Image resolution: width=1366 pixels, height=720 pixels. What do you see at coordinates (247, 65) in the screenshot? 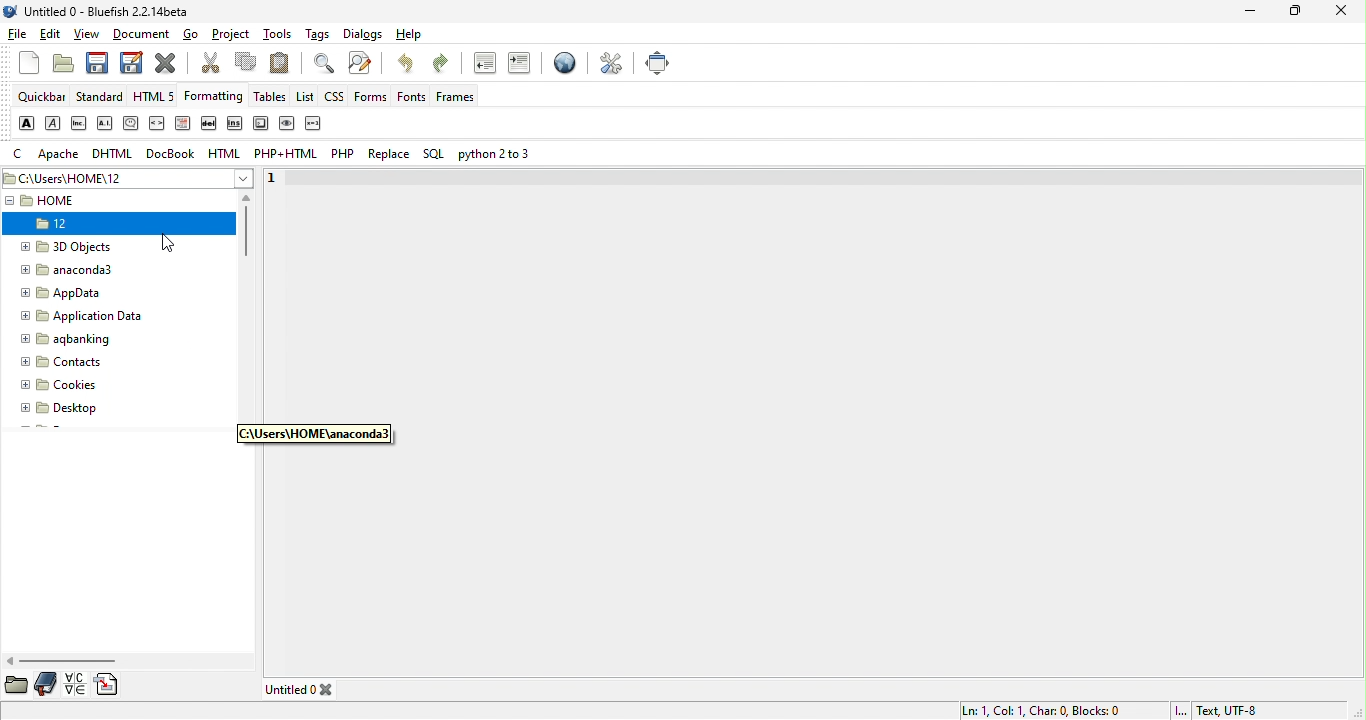
I see `copy` at bounding box center [247, 65].